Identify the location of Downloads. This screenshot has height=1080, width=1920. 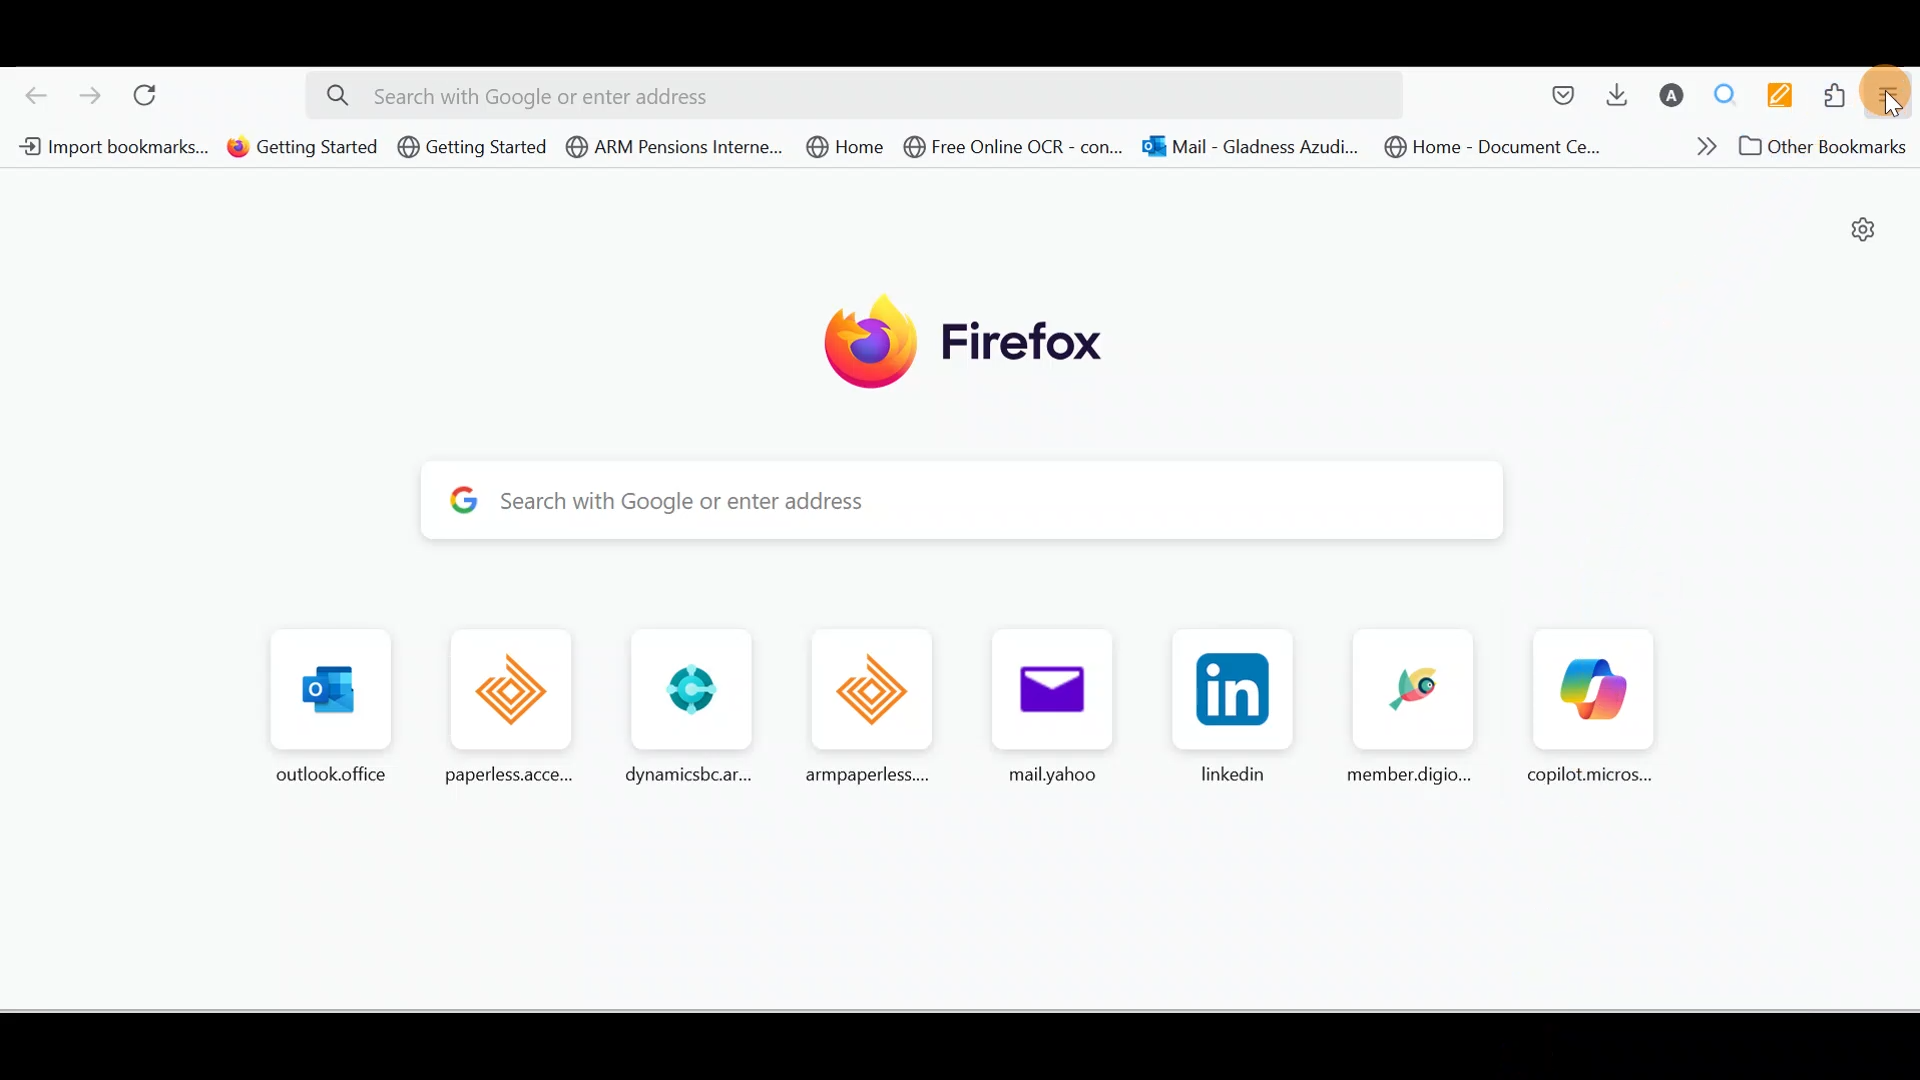
(1615, 93).